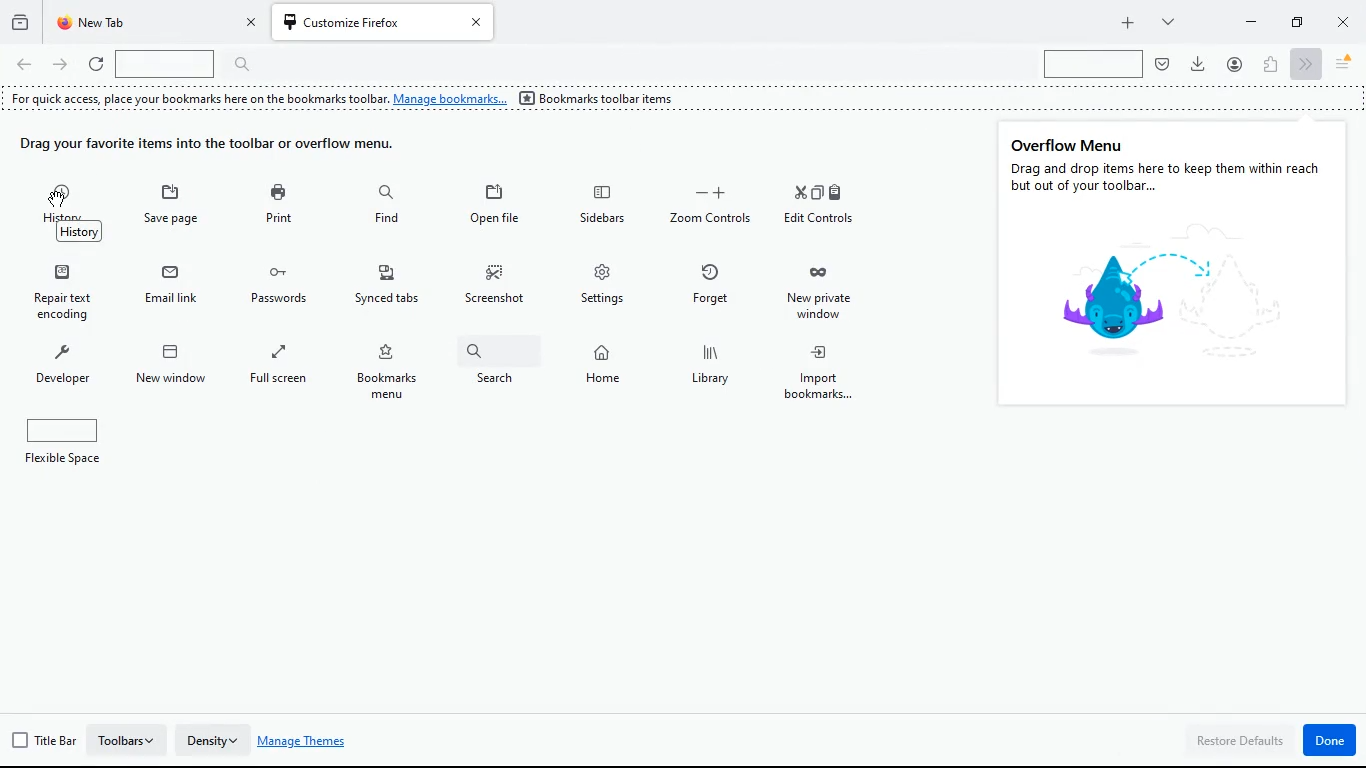 The image size is (1366, 768). Describe the element at coordinates (496, 370) in the screenshot. I see `search` at that location.